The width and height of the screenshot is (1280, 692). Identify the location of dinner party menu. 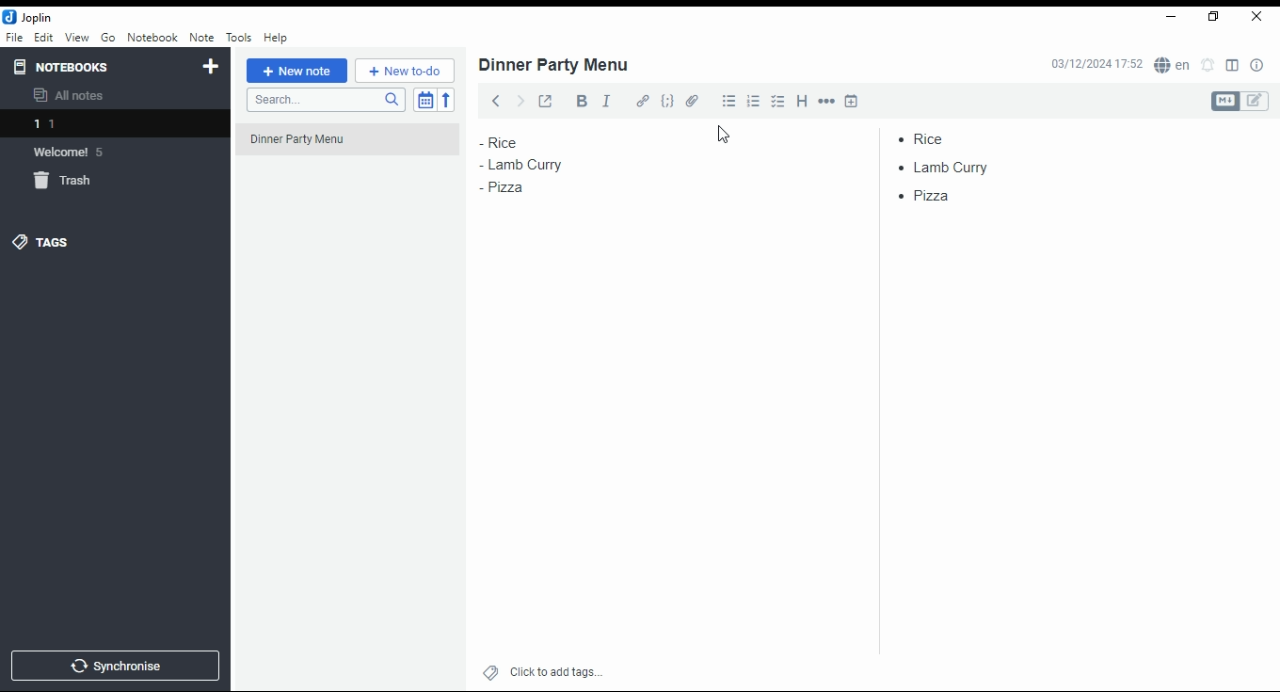
(555, 65).